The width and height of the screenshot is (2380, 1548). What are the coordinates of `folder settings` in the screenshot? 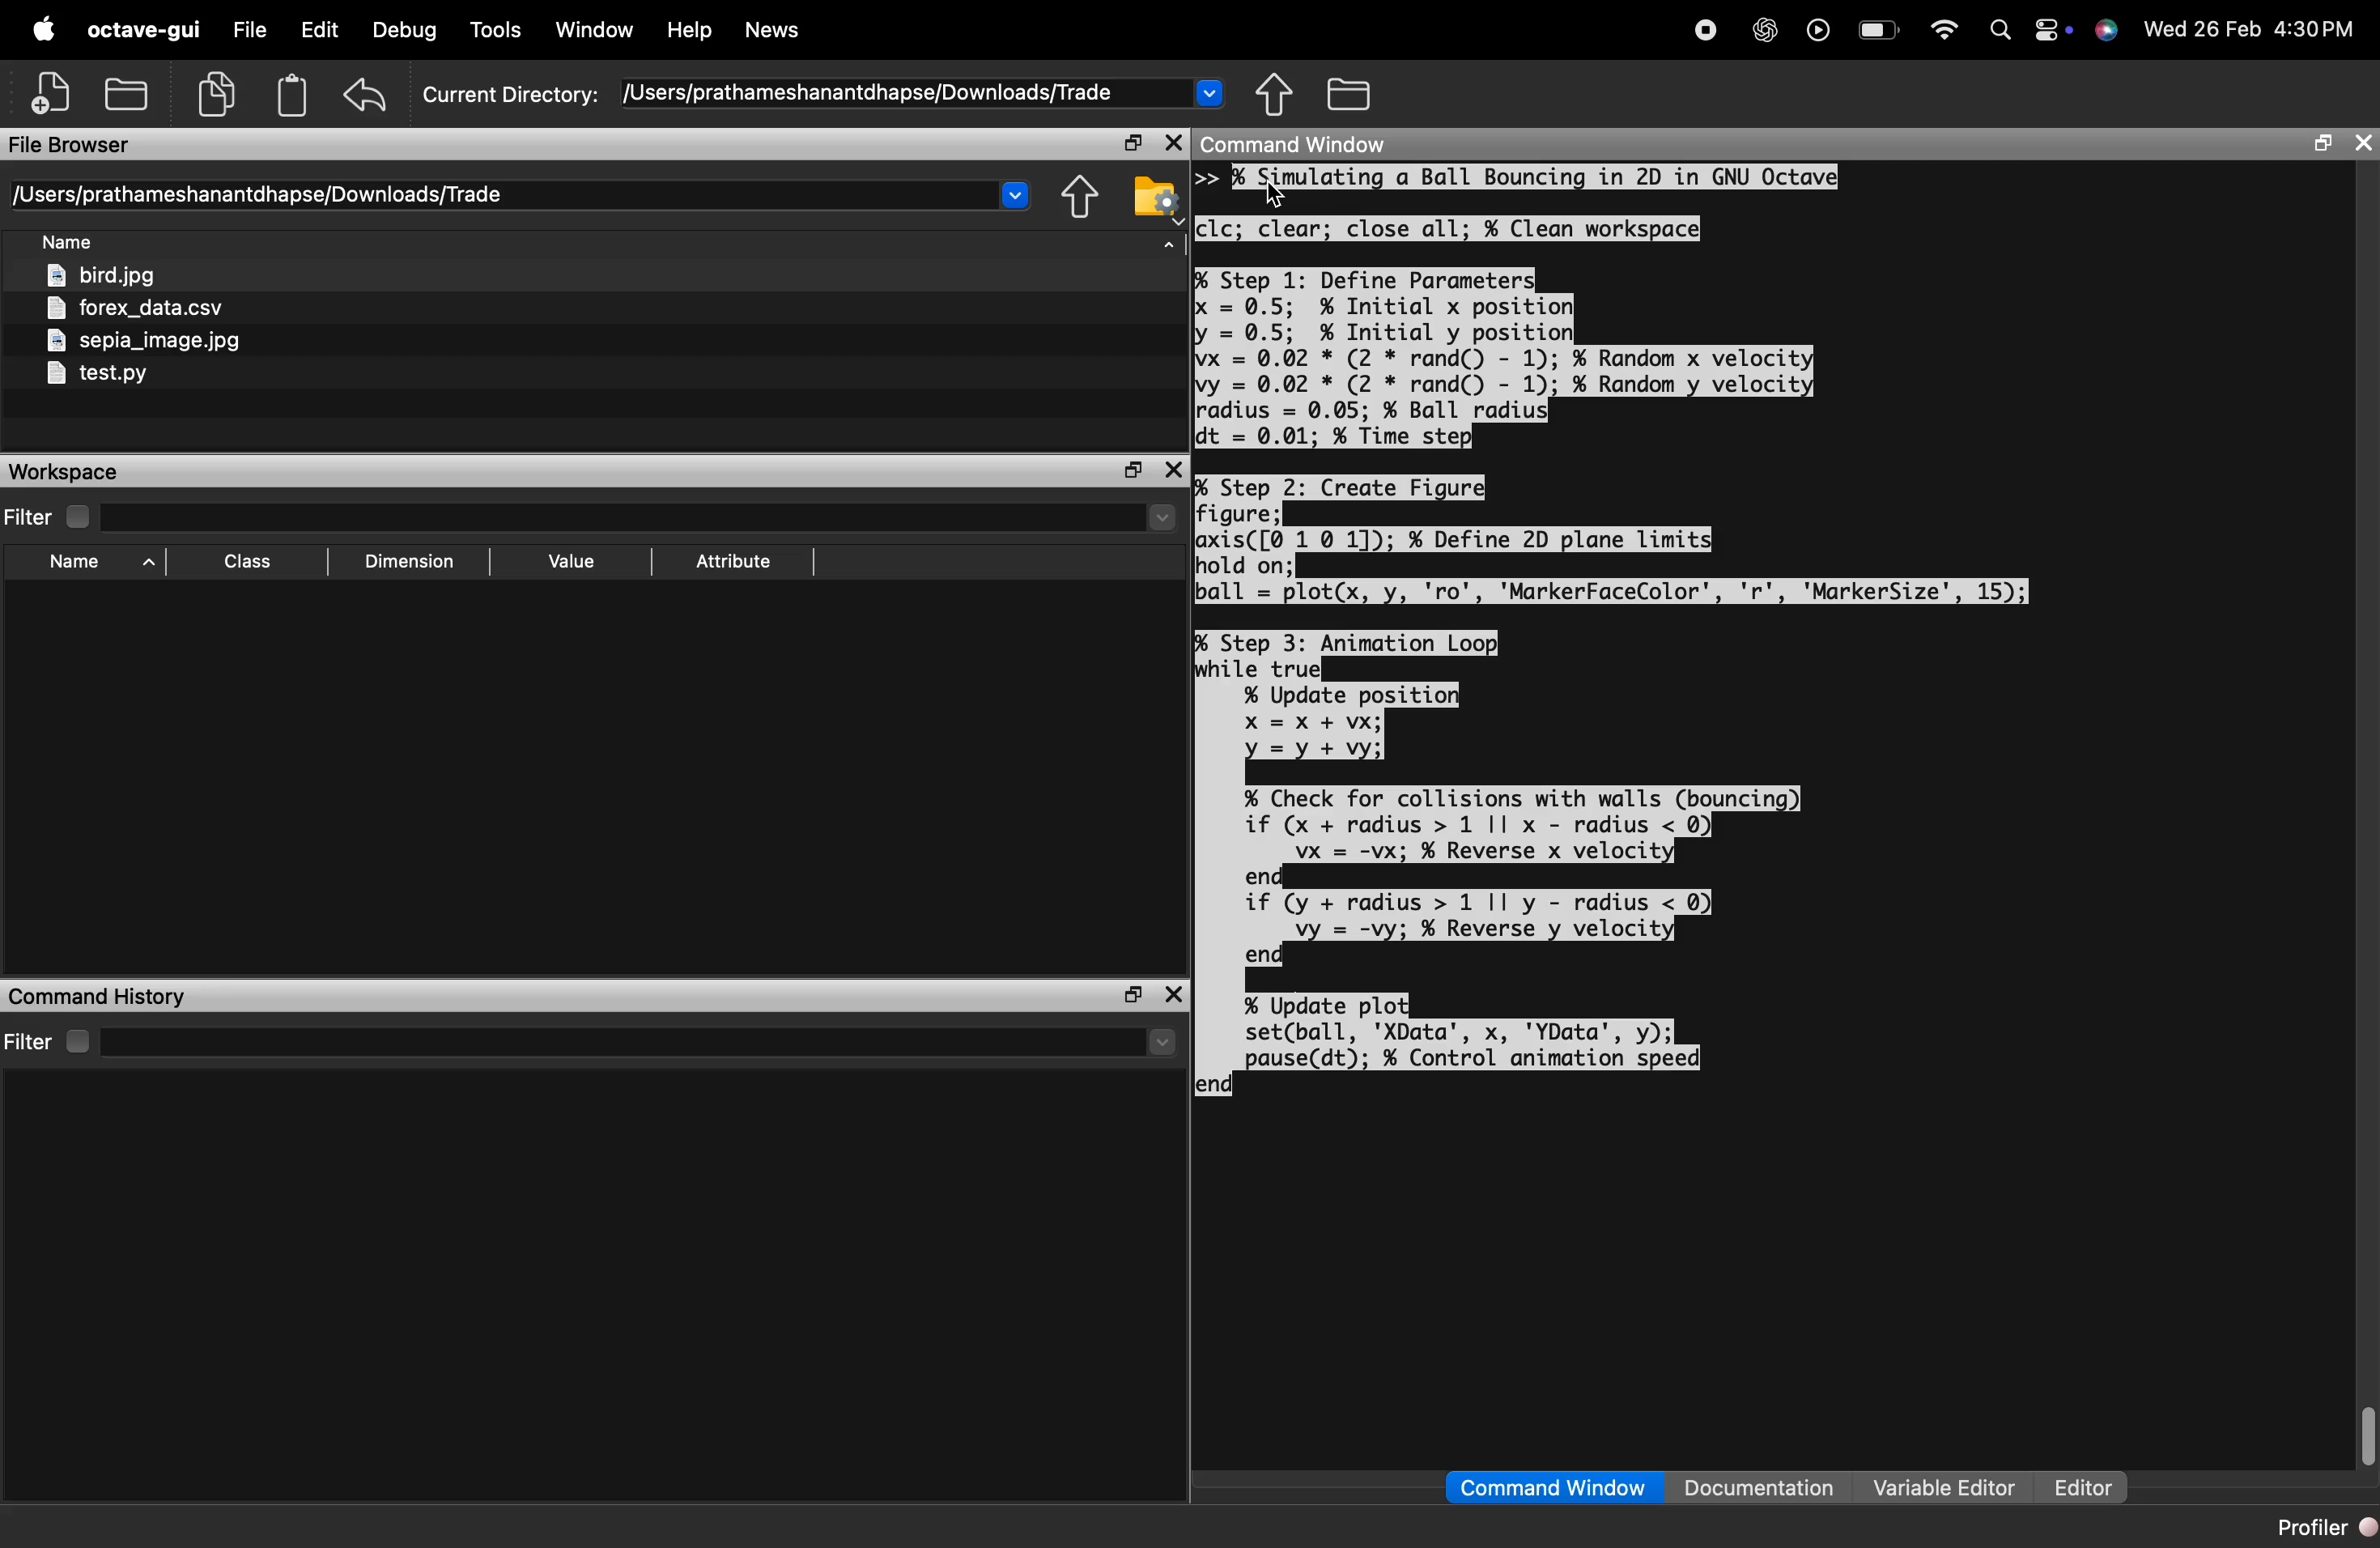 It's located at (1156, 198).